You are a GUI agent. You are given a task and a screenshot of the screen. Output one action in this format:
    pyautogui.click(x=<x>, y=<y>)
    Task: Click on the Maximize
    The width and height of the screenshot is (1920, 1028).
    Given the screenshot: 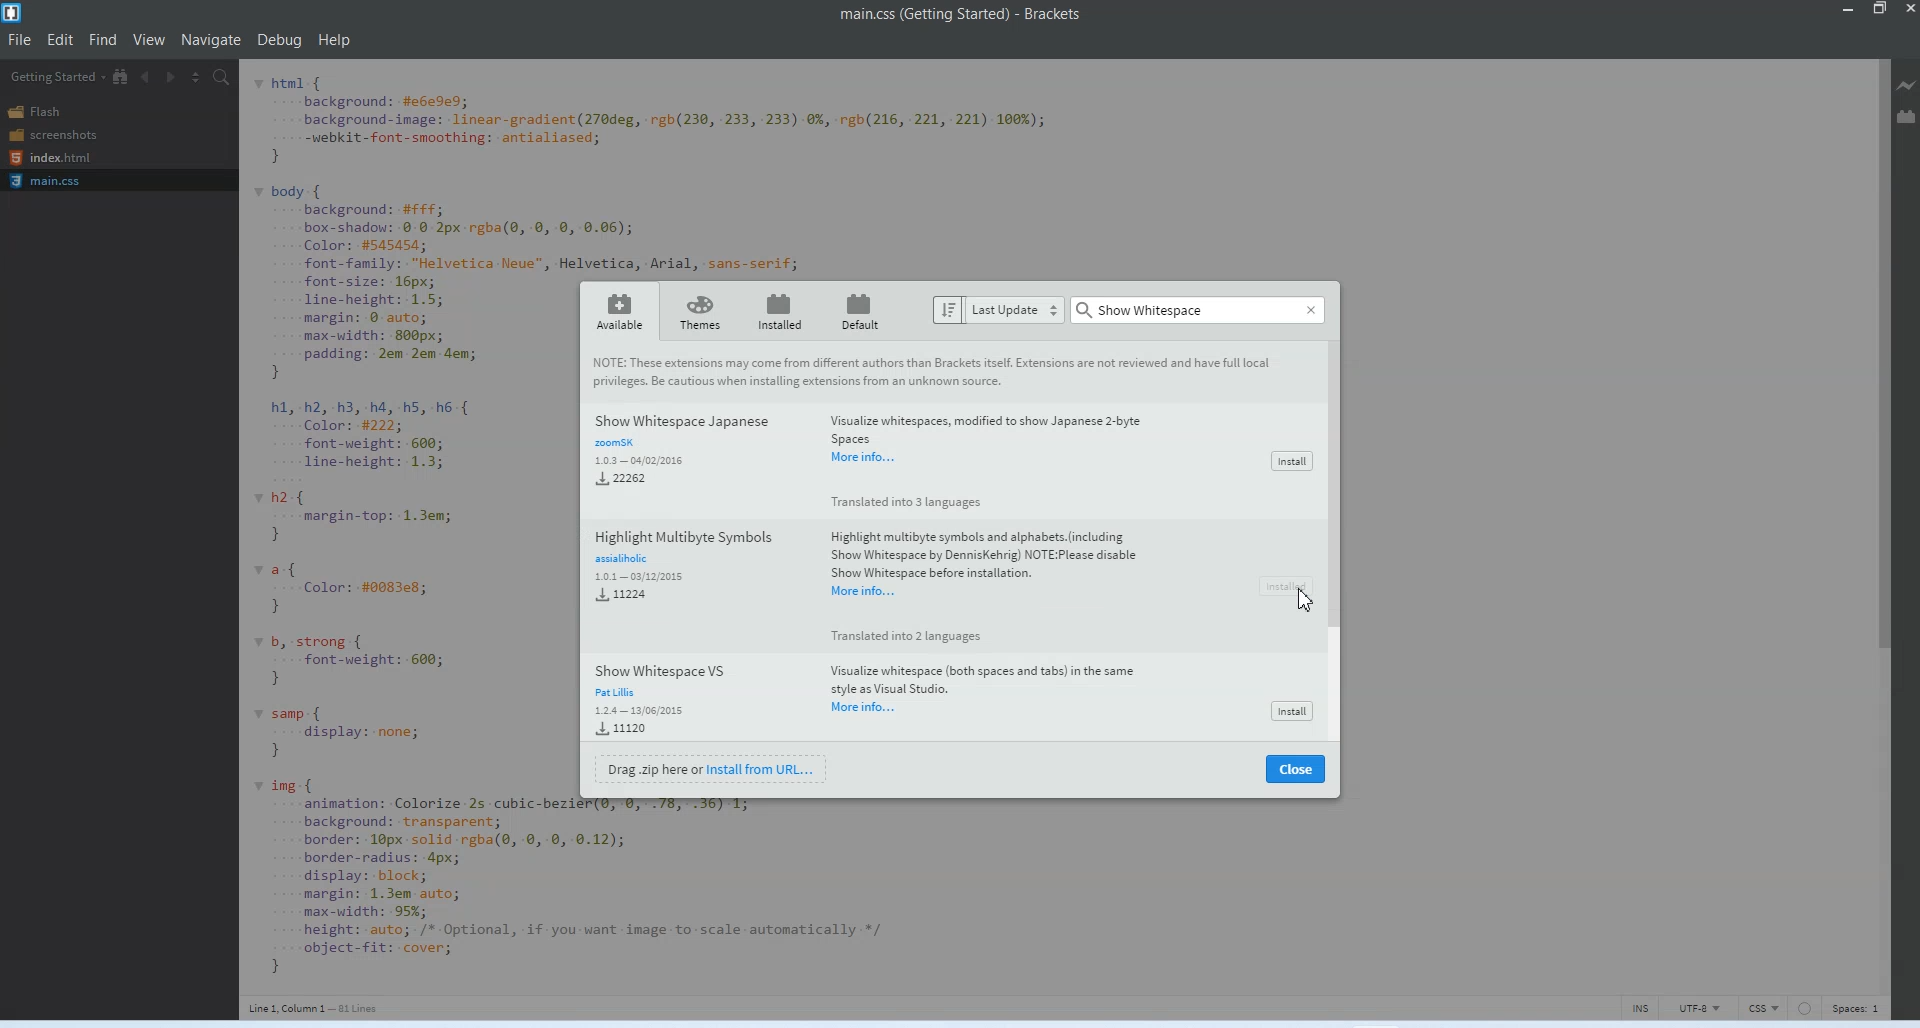 What is the action you would take?
    pyautogui.click(x=1880, y=10)
    